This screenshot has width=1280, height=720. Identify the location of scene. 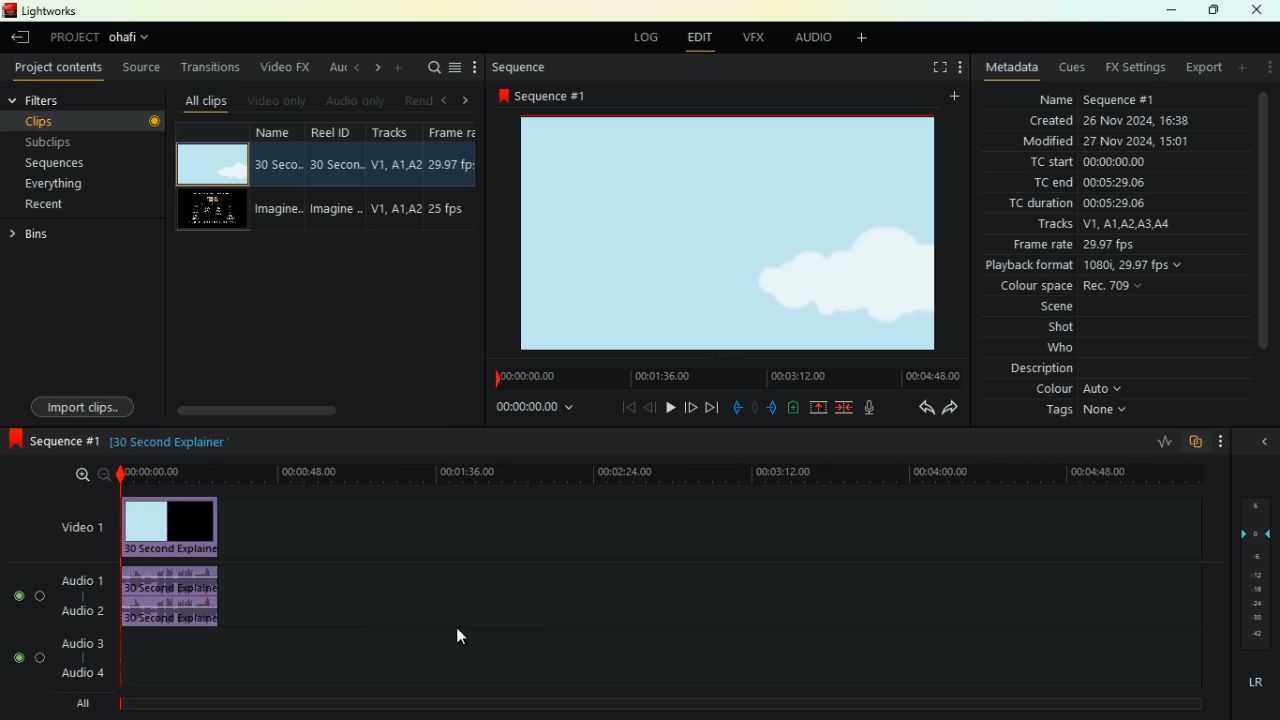
(1062, 308).